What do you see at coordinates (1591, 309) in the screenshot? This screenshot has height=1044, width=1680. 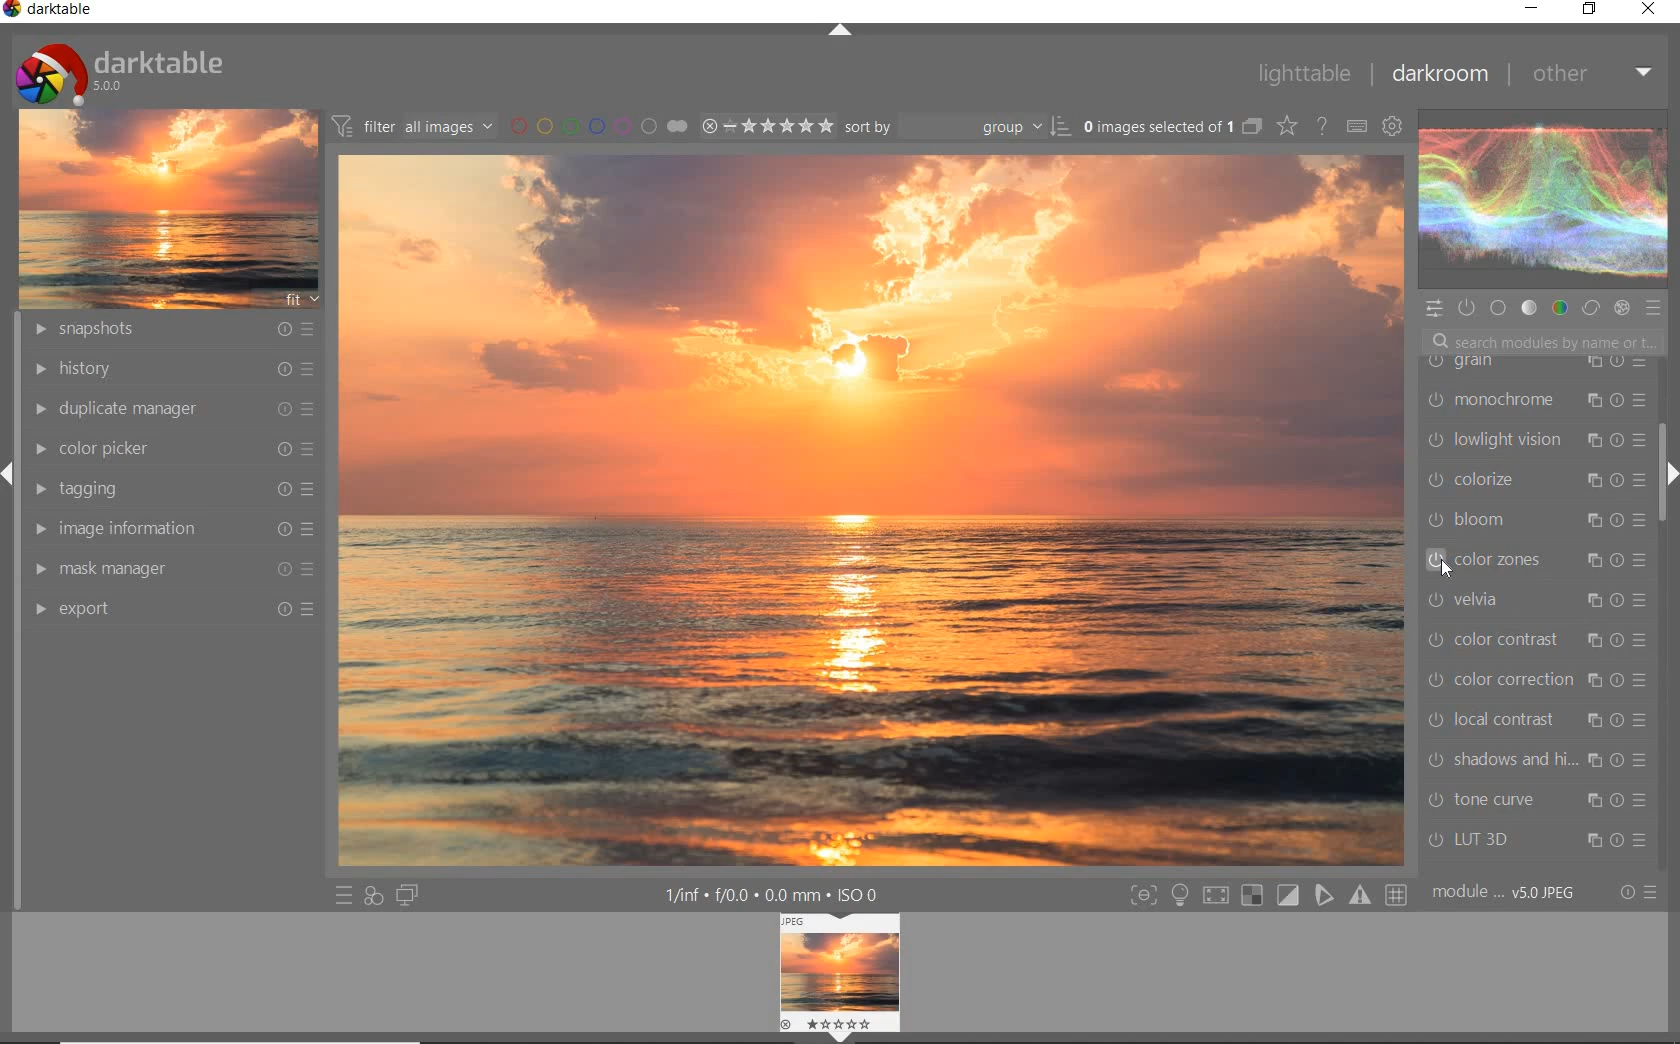 I see `CORRECT` at bounding box center [1591, 309].